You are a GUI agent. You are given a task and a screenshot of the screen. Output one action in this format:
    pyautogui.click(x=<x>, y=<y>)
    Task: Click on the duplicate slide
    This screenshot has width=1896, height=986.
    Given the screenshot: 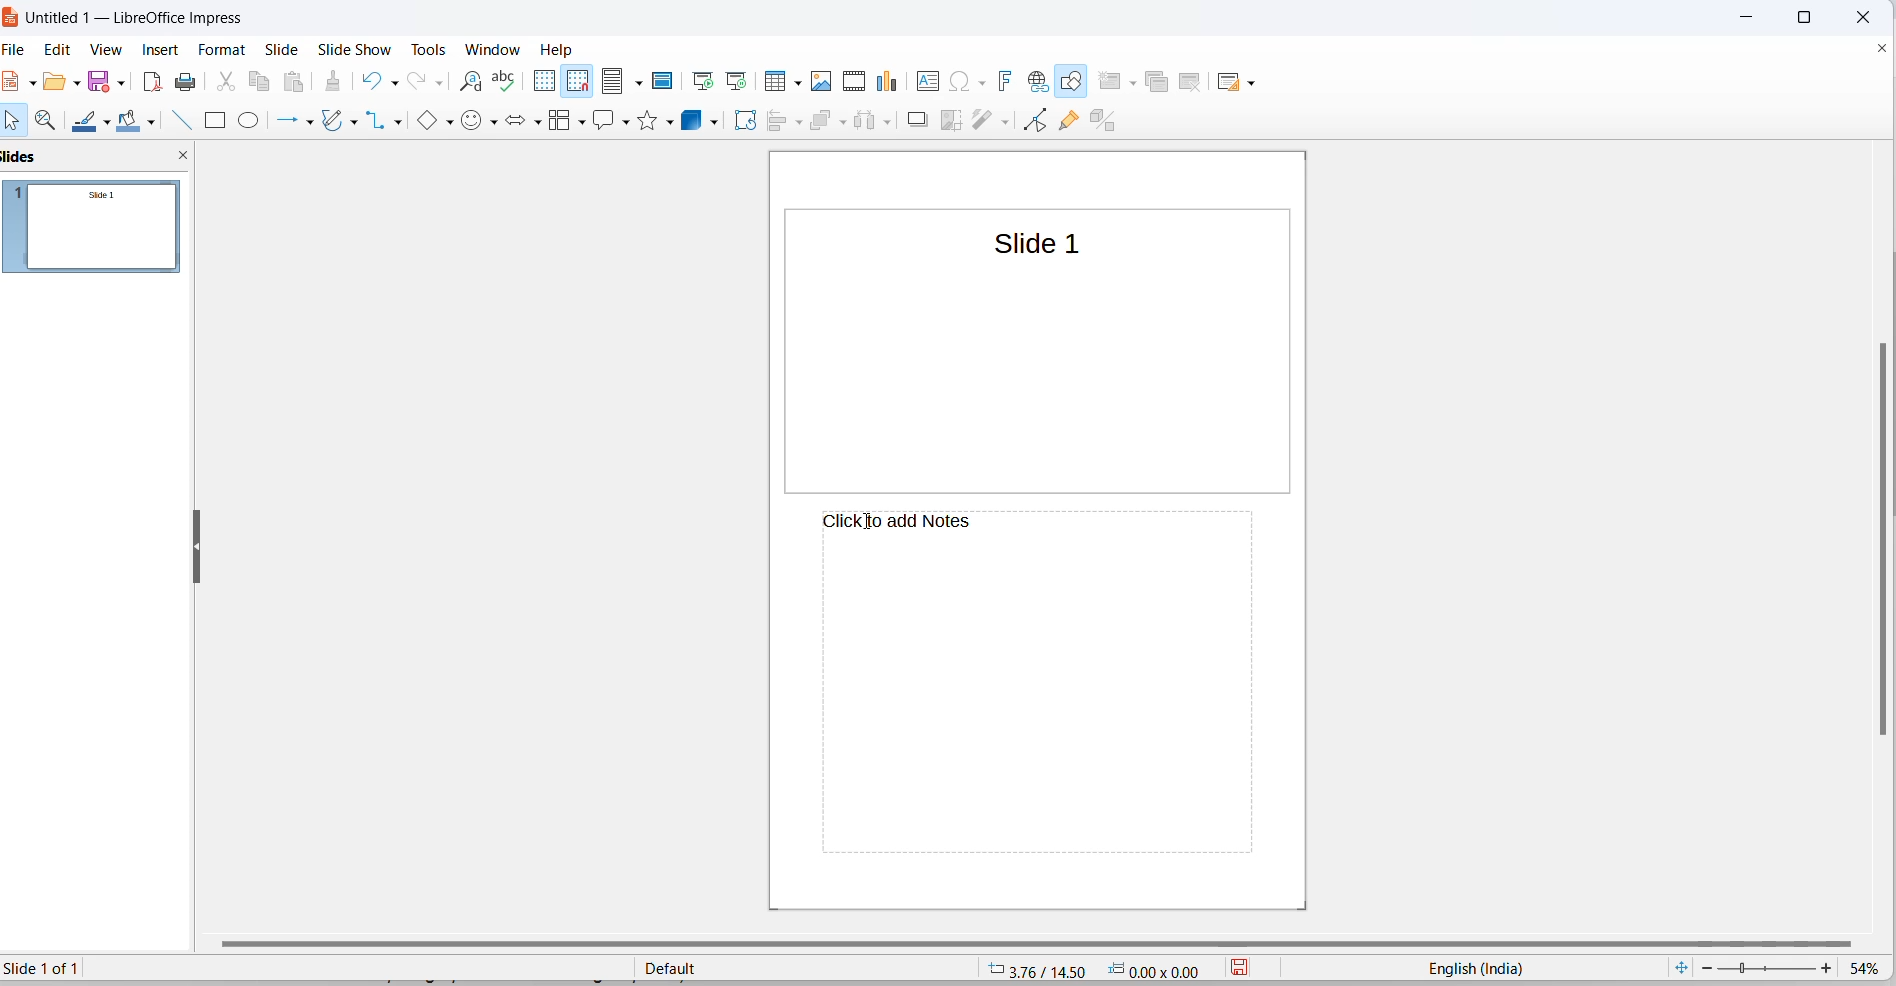 What is the action you would take?
    pyautogui.click(x=1160, y=81)
    